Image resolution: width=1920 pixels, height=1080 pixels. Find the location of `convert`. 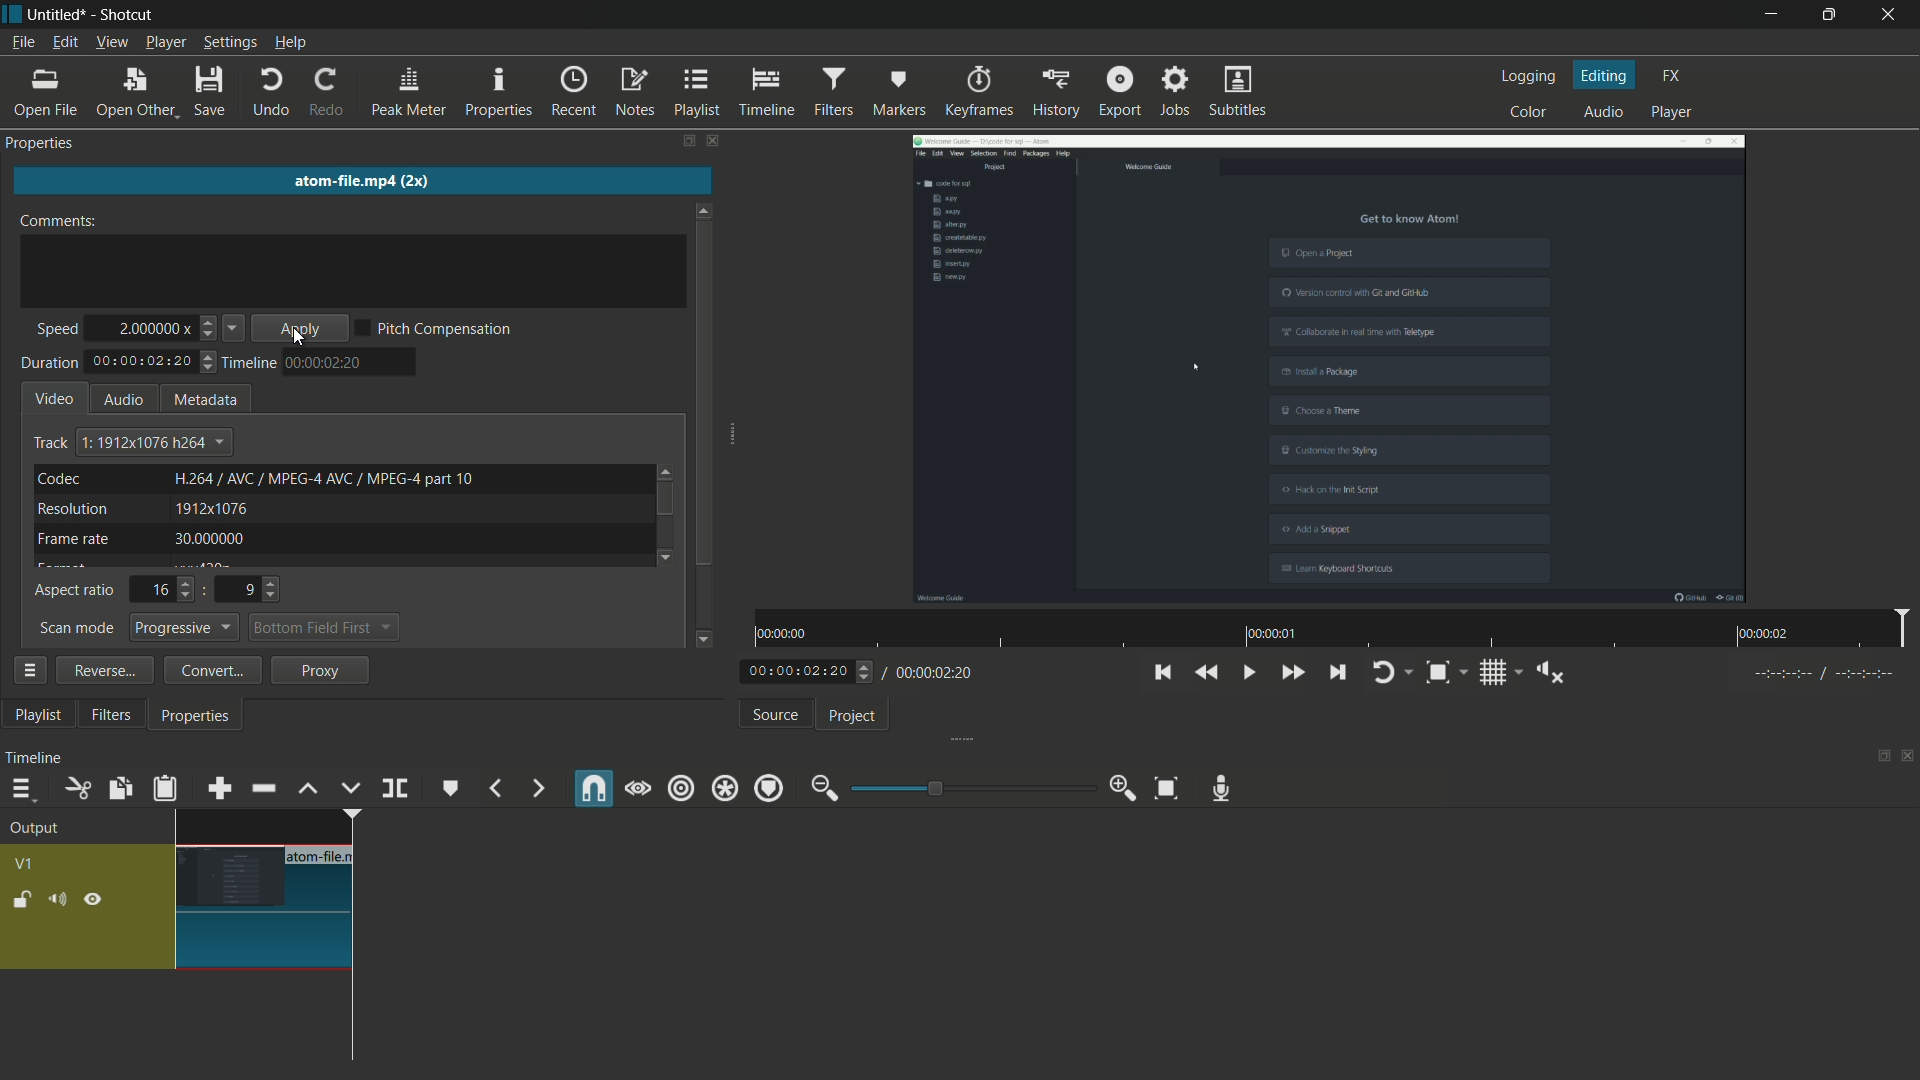

convert is located at coordinates (213, 669).